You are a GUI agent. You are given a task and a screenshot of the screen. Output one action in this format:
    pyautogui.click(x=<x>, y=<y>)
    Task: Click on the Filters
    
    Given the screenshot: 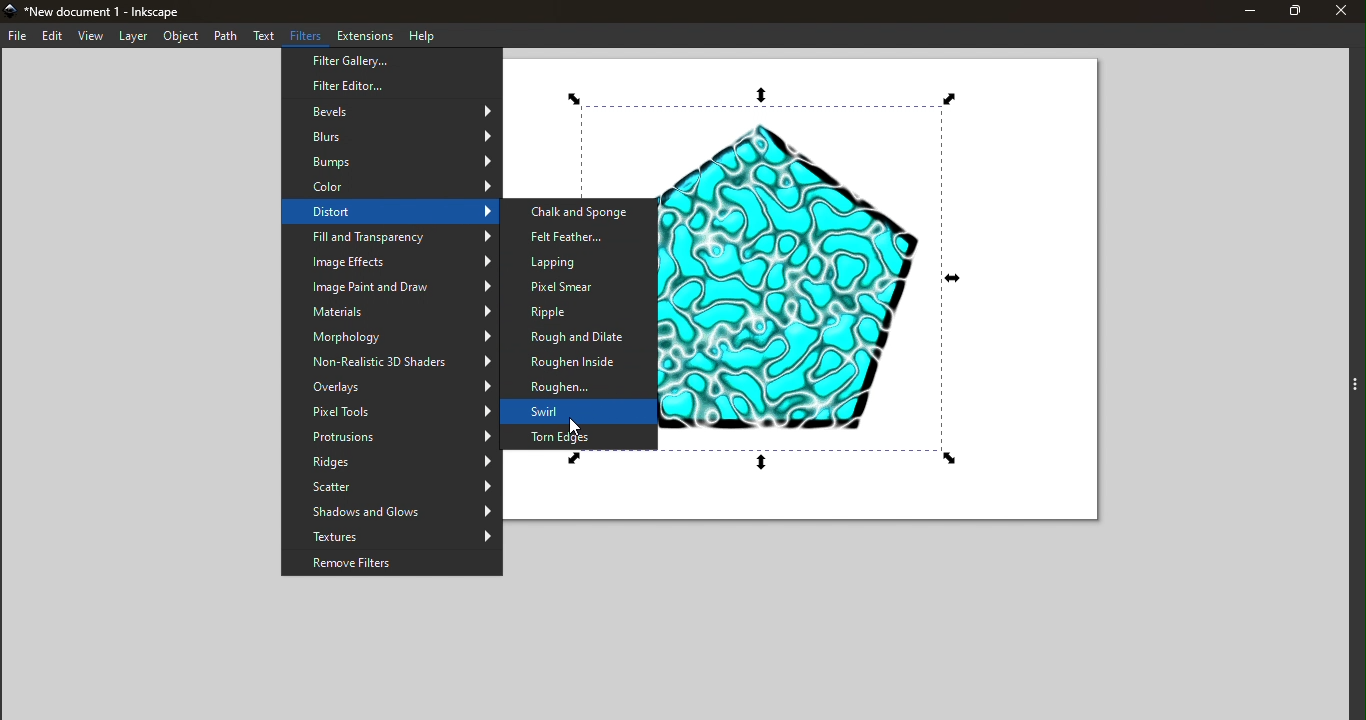 What is the action you would take?
    pyautogui.click(x=306, y=35)
    